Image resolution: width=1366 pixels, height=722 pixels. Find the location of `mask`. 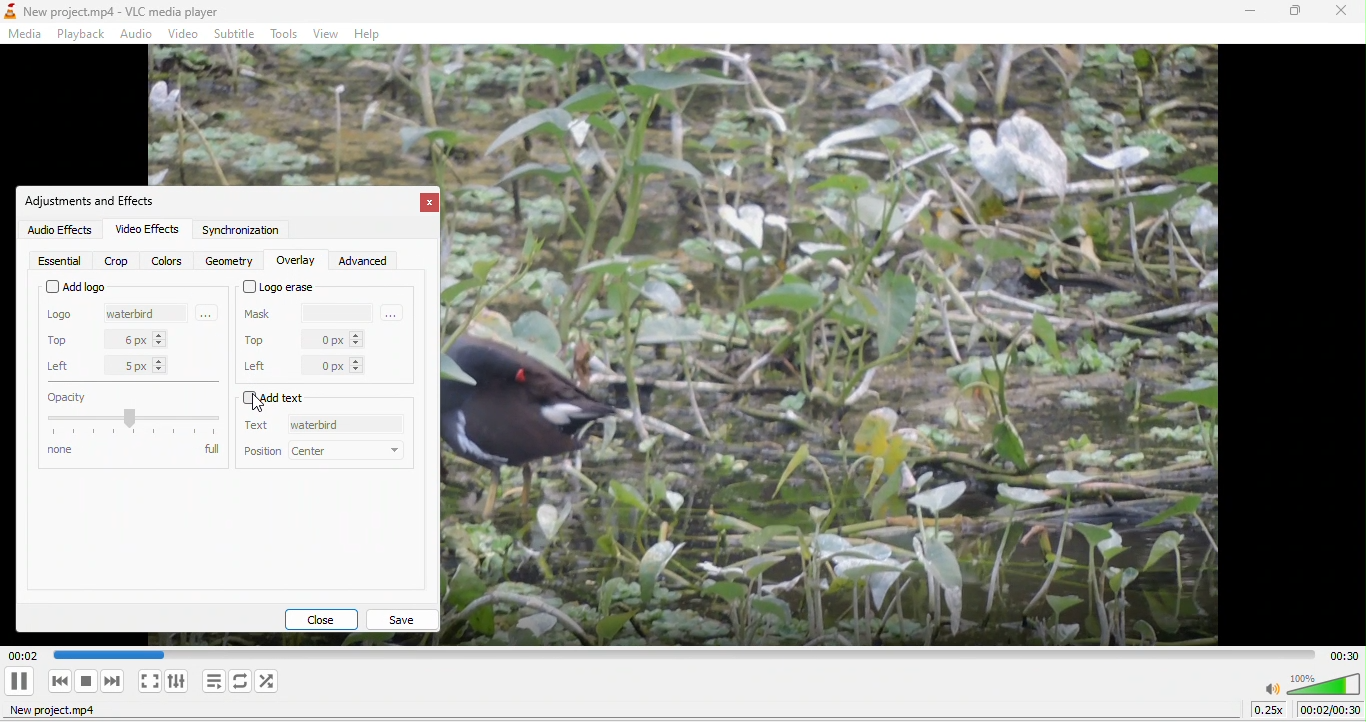

mask is located at coordinates (260, 313).